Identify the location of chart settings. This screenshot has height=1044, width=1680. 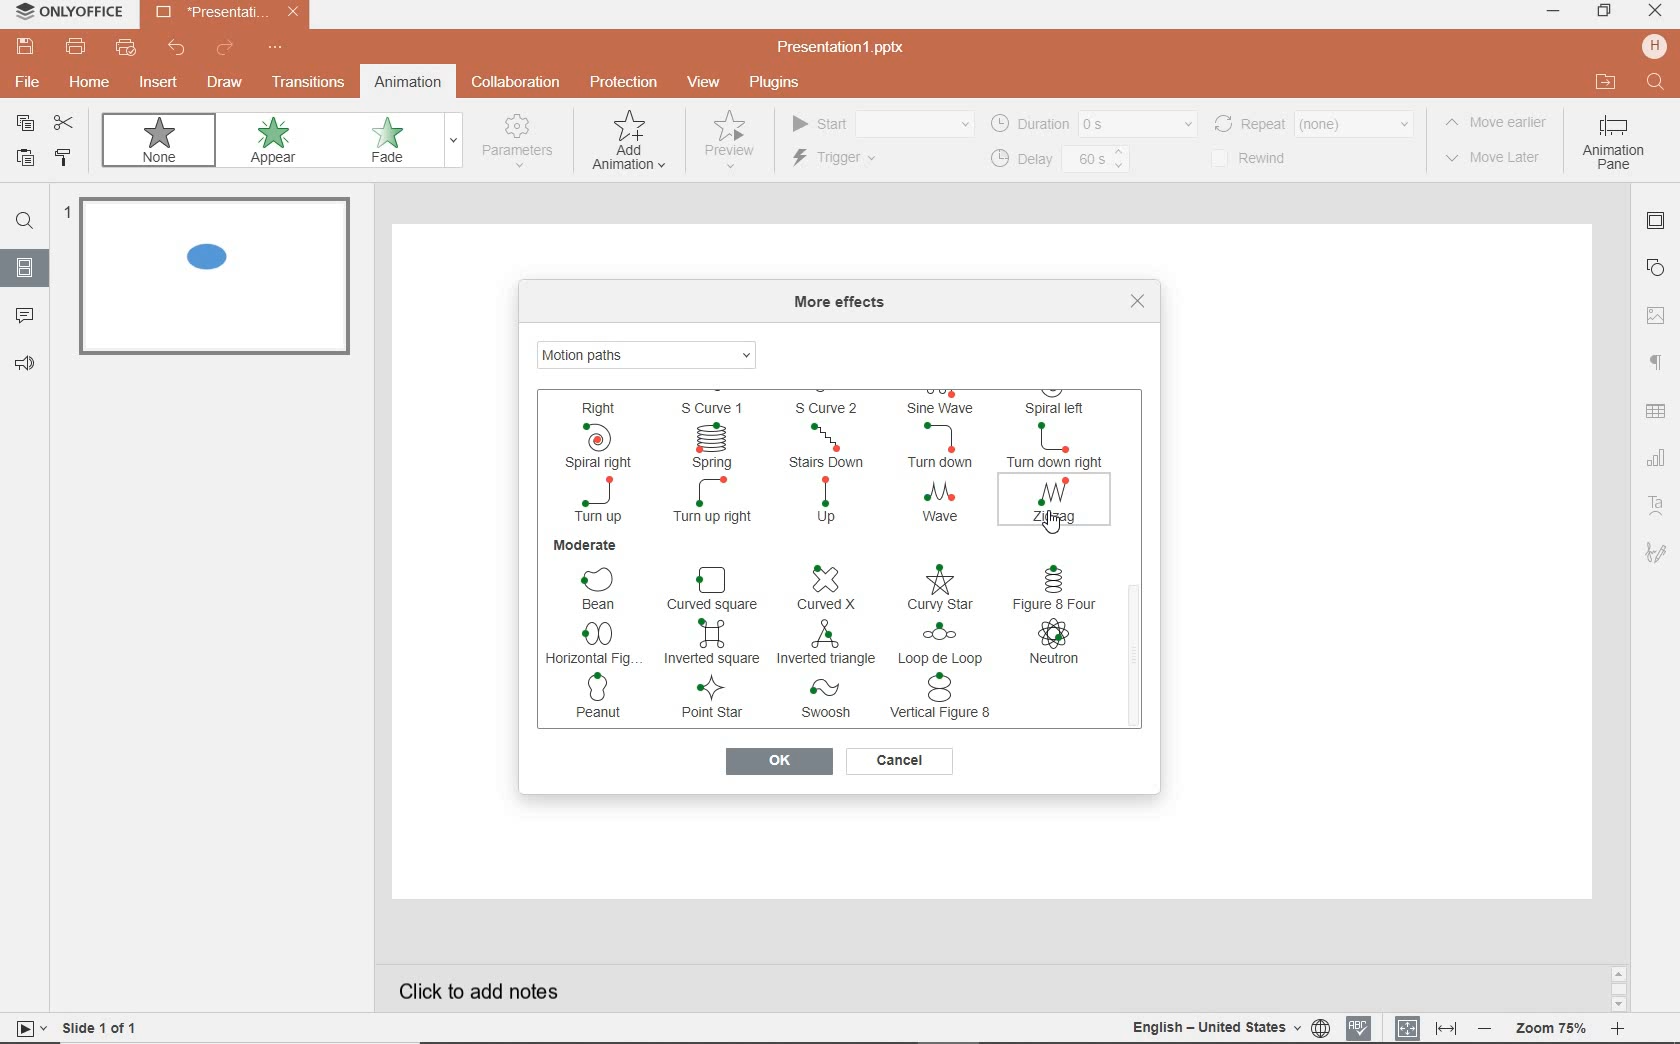
(1656, 459).